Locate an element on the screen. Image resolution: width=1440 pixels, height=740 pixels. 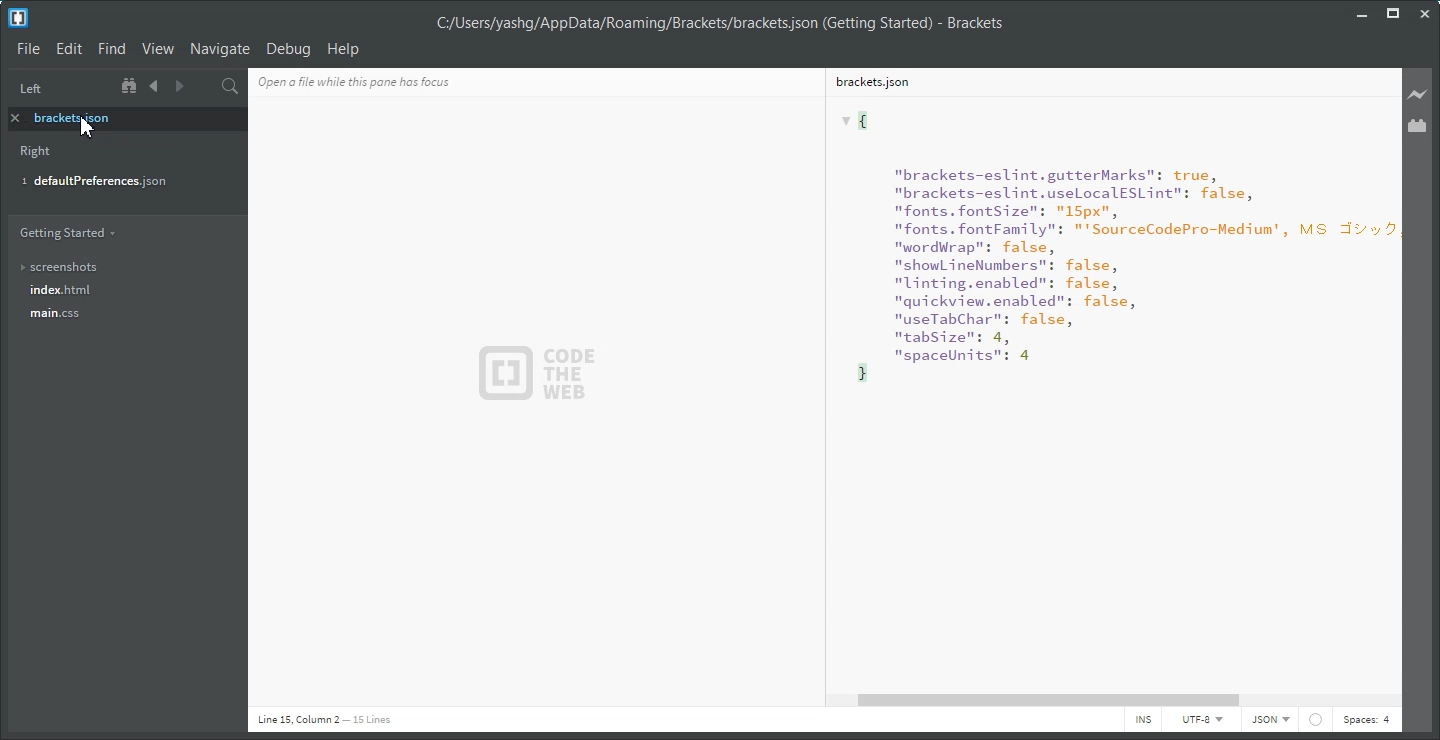
Cursor is located at coordinates (88, 125).